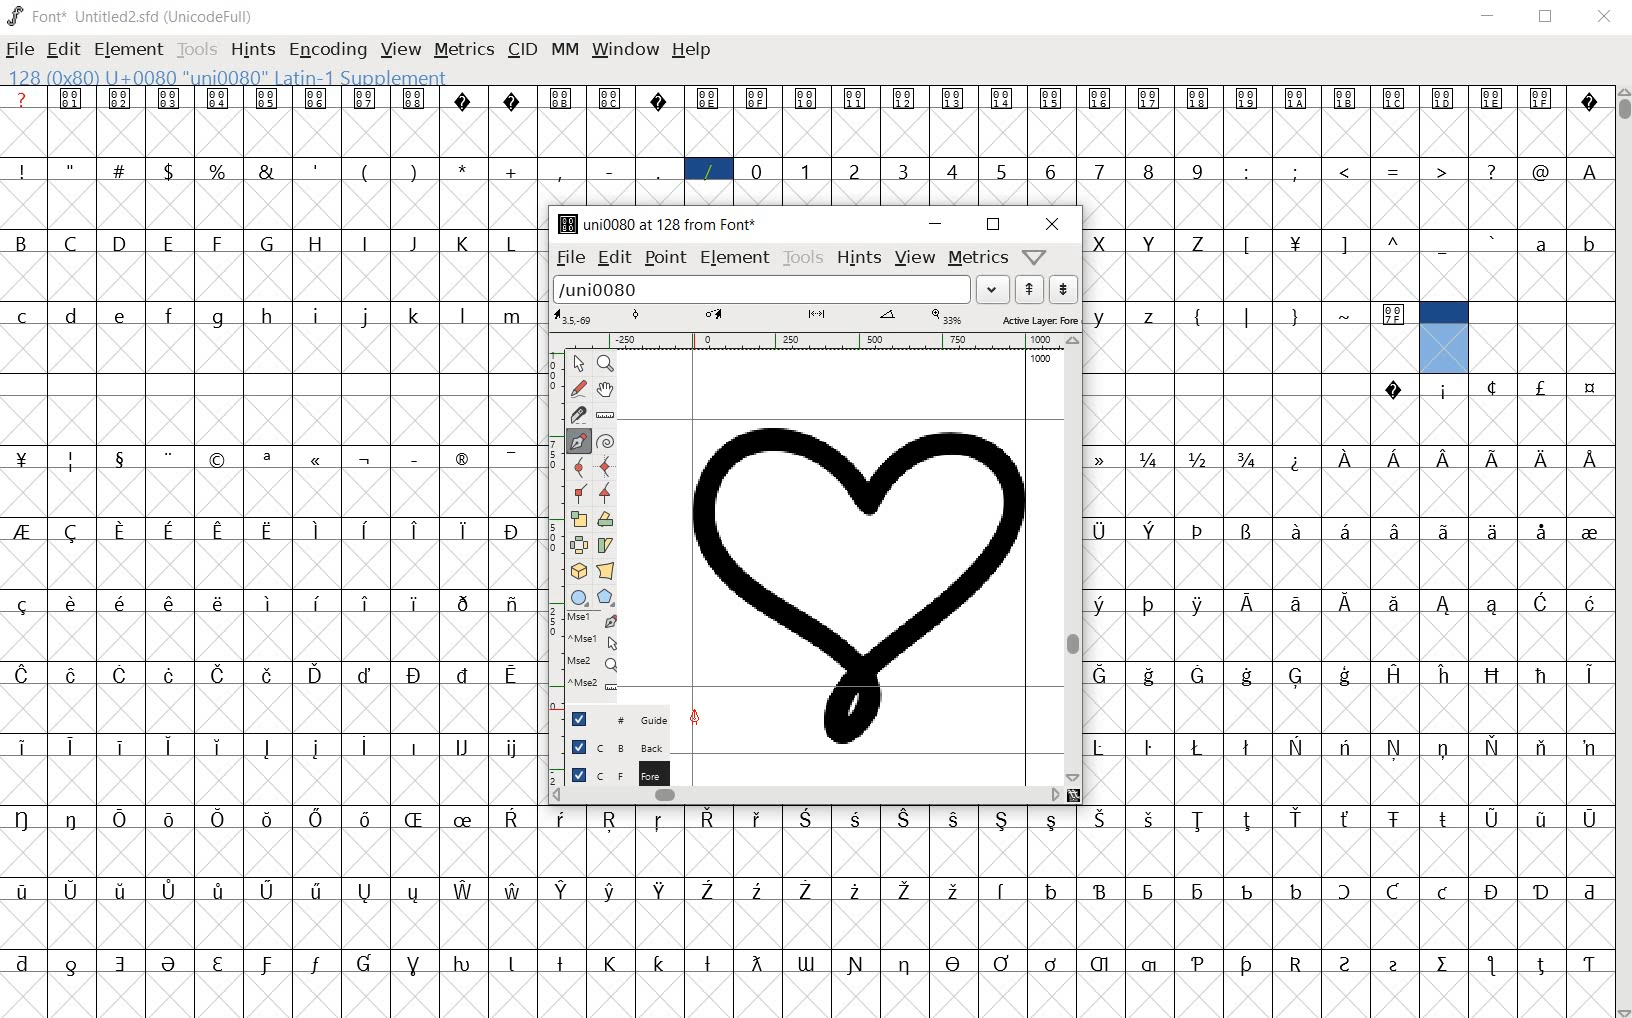 The height and width of the screenshot is (1018, 1632). I want to click on minimize, so click(936, 223).